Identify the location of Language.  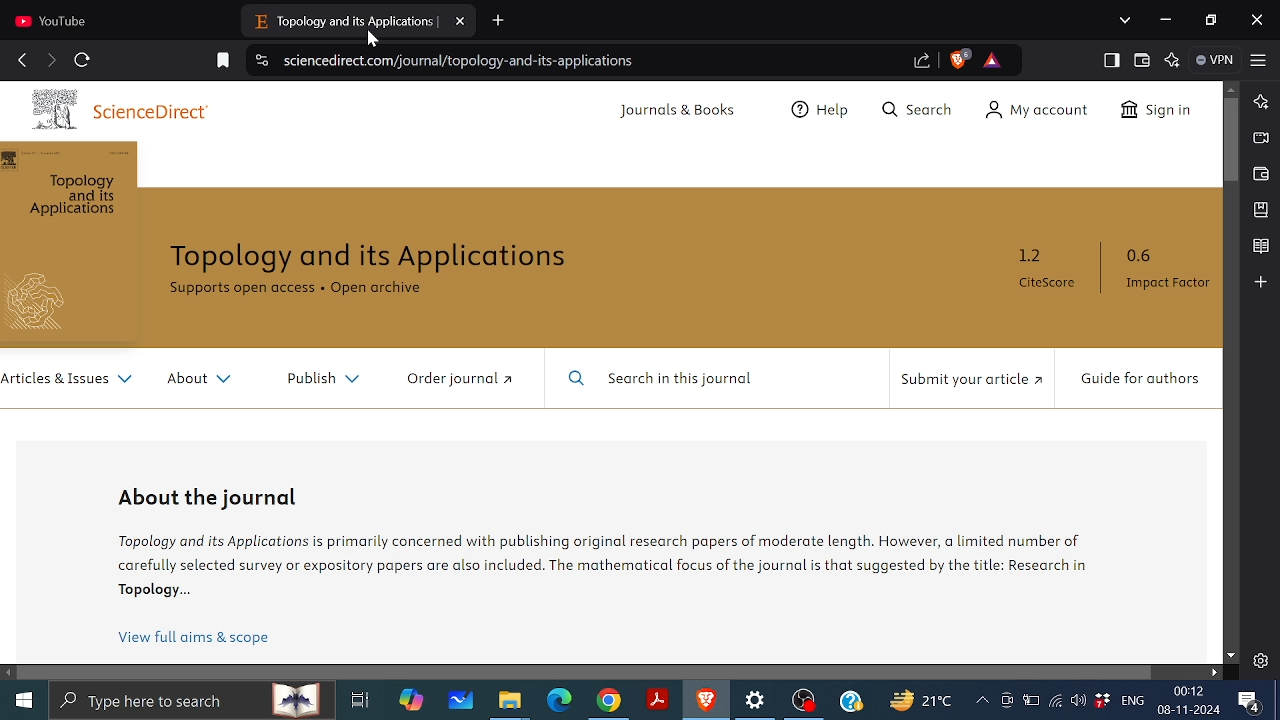
(1133, 699).